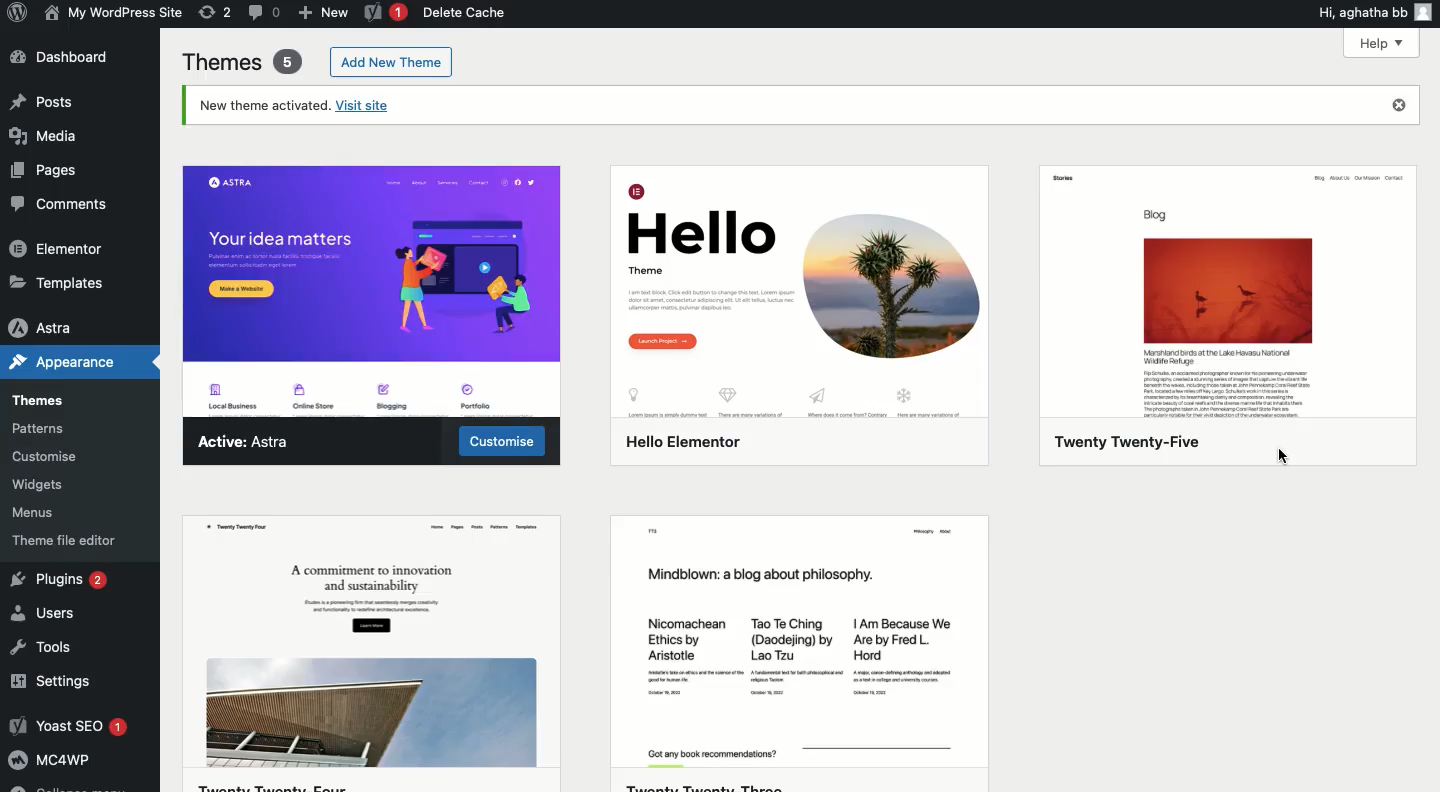  What do you see at coordinates (50, 483) in the screenshot?
I see `Widgets` at bounding box center [50, 483].